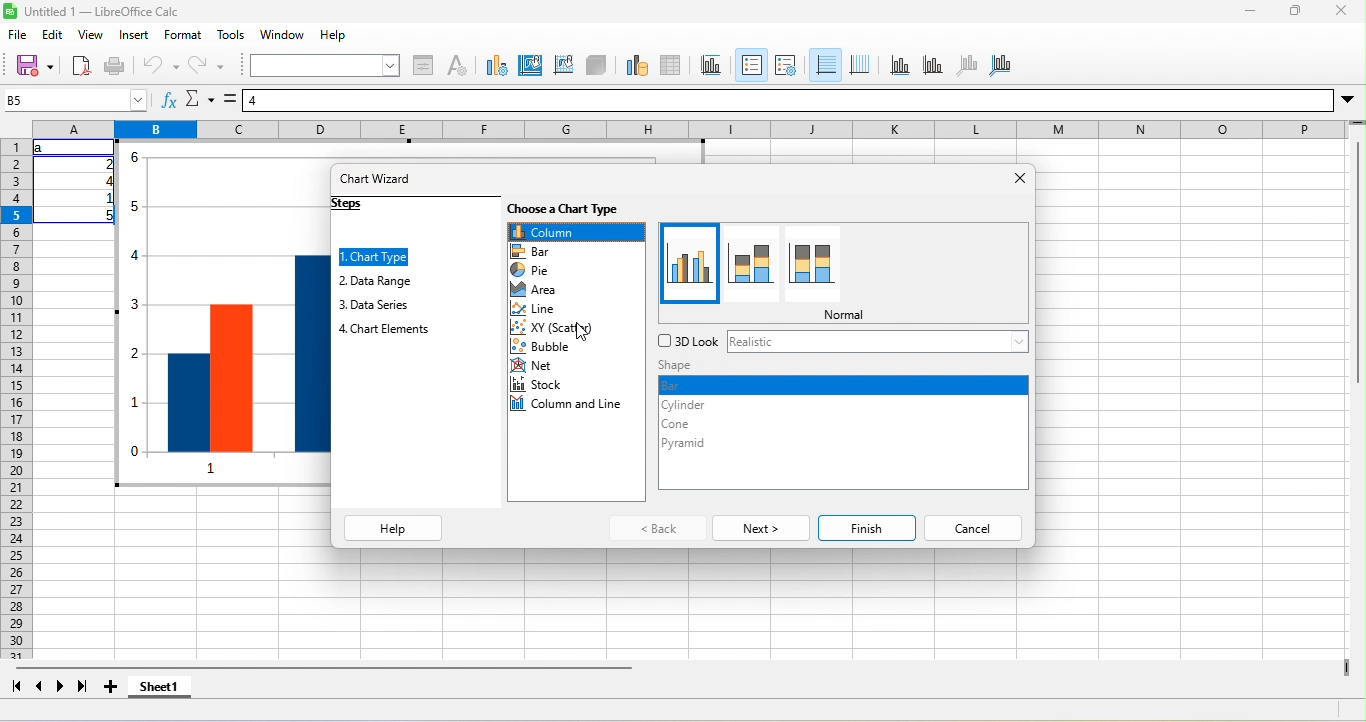 Image resolution: width=1366 pixels, height=722 pixels. What do you see at coordinates (200, 99) in the screenshot?
I see `select function` at bounding box center [200, 99].